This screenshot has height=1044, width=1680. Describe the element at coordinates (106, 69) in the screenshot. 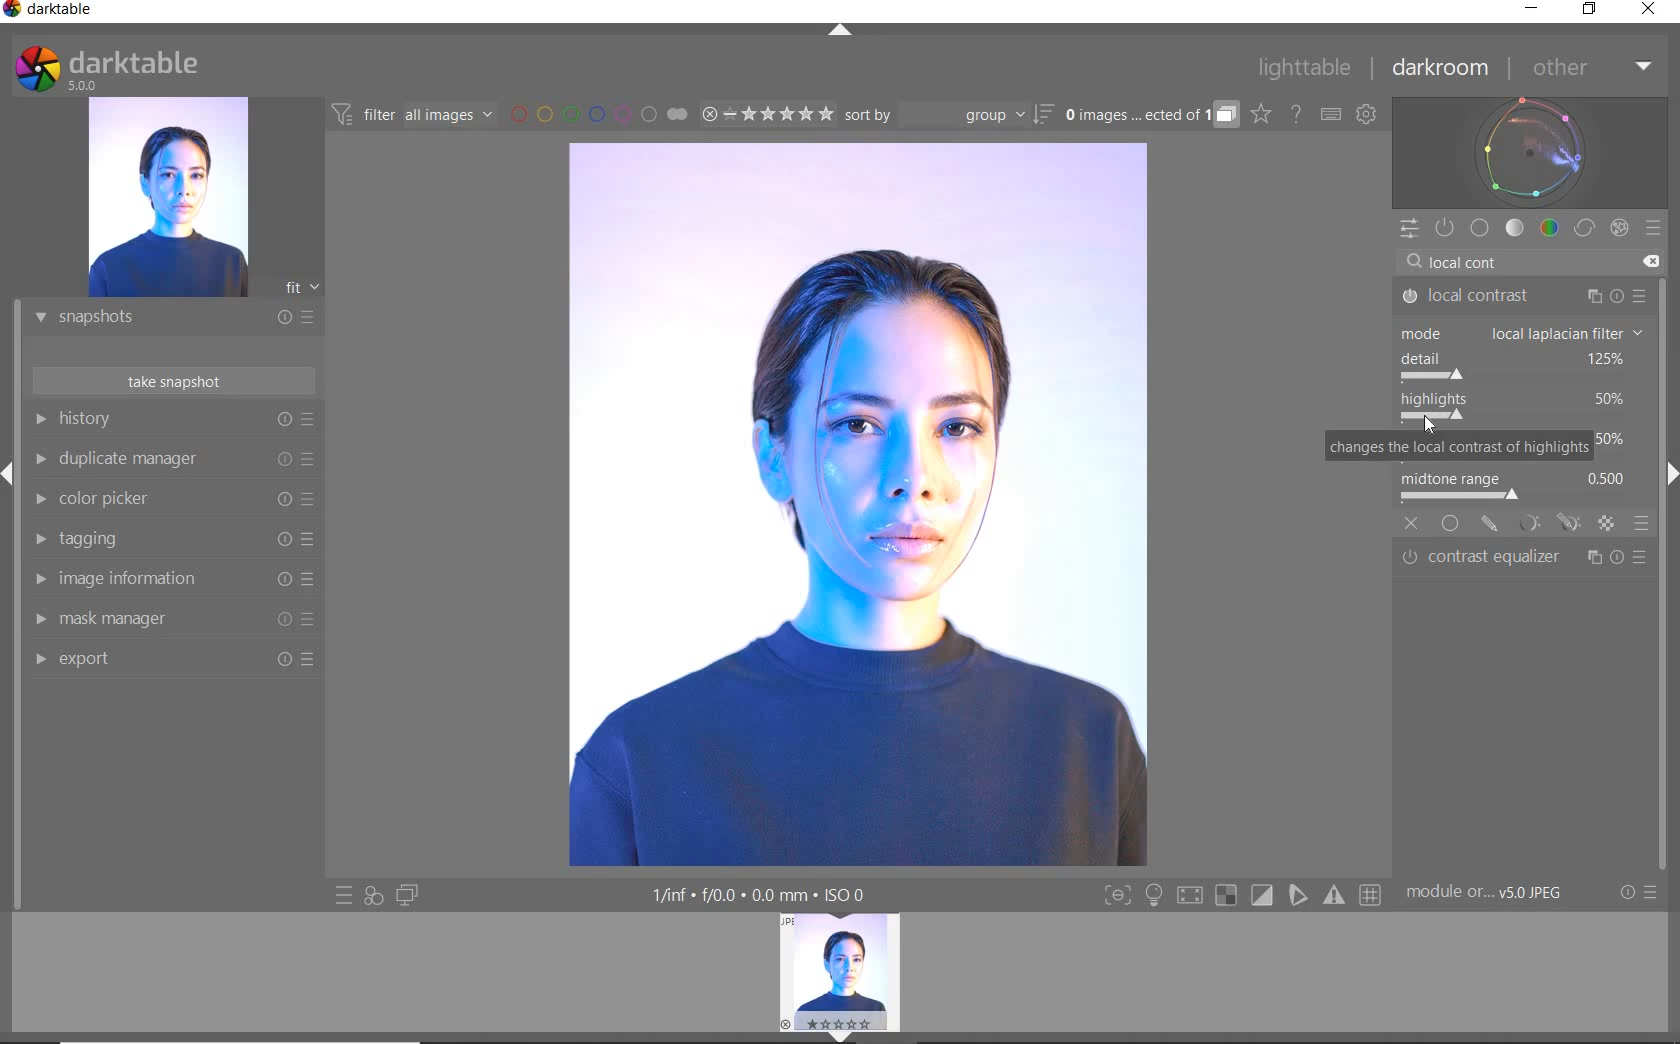

I see `SYSTEM LOGO` at that location.